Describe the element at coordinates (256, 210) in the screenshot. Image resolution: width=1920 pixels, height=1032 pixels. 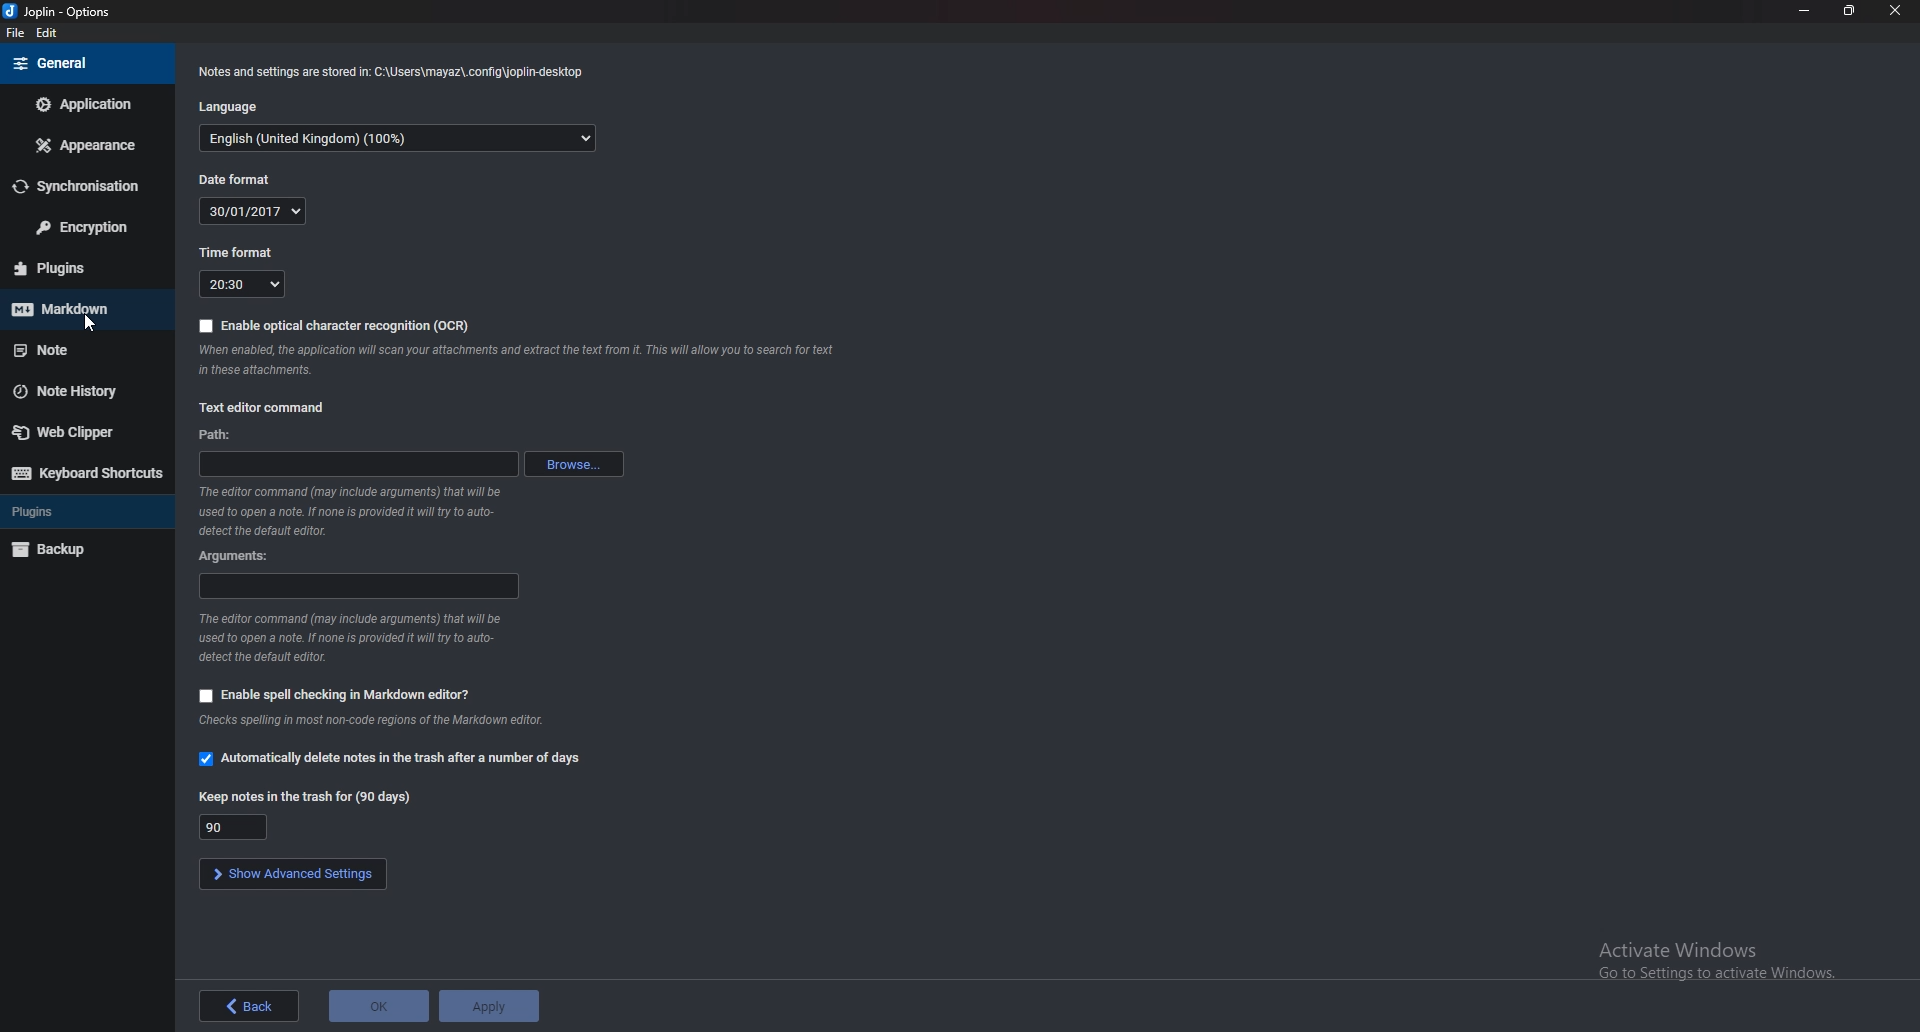
I see `Date format` at that location.